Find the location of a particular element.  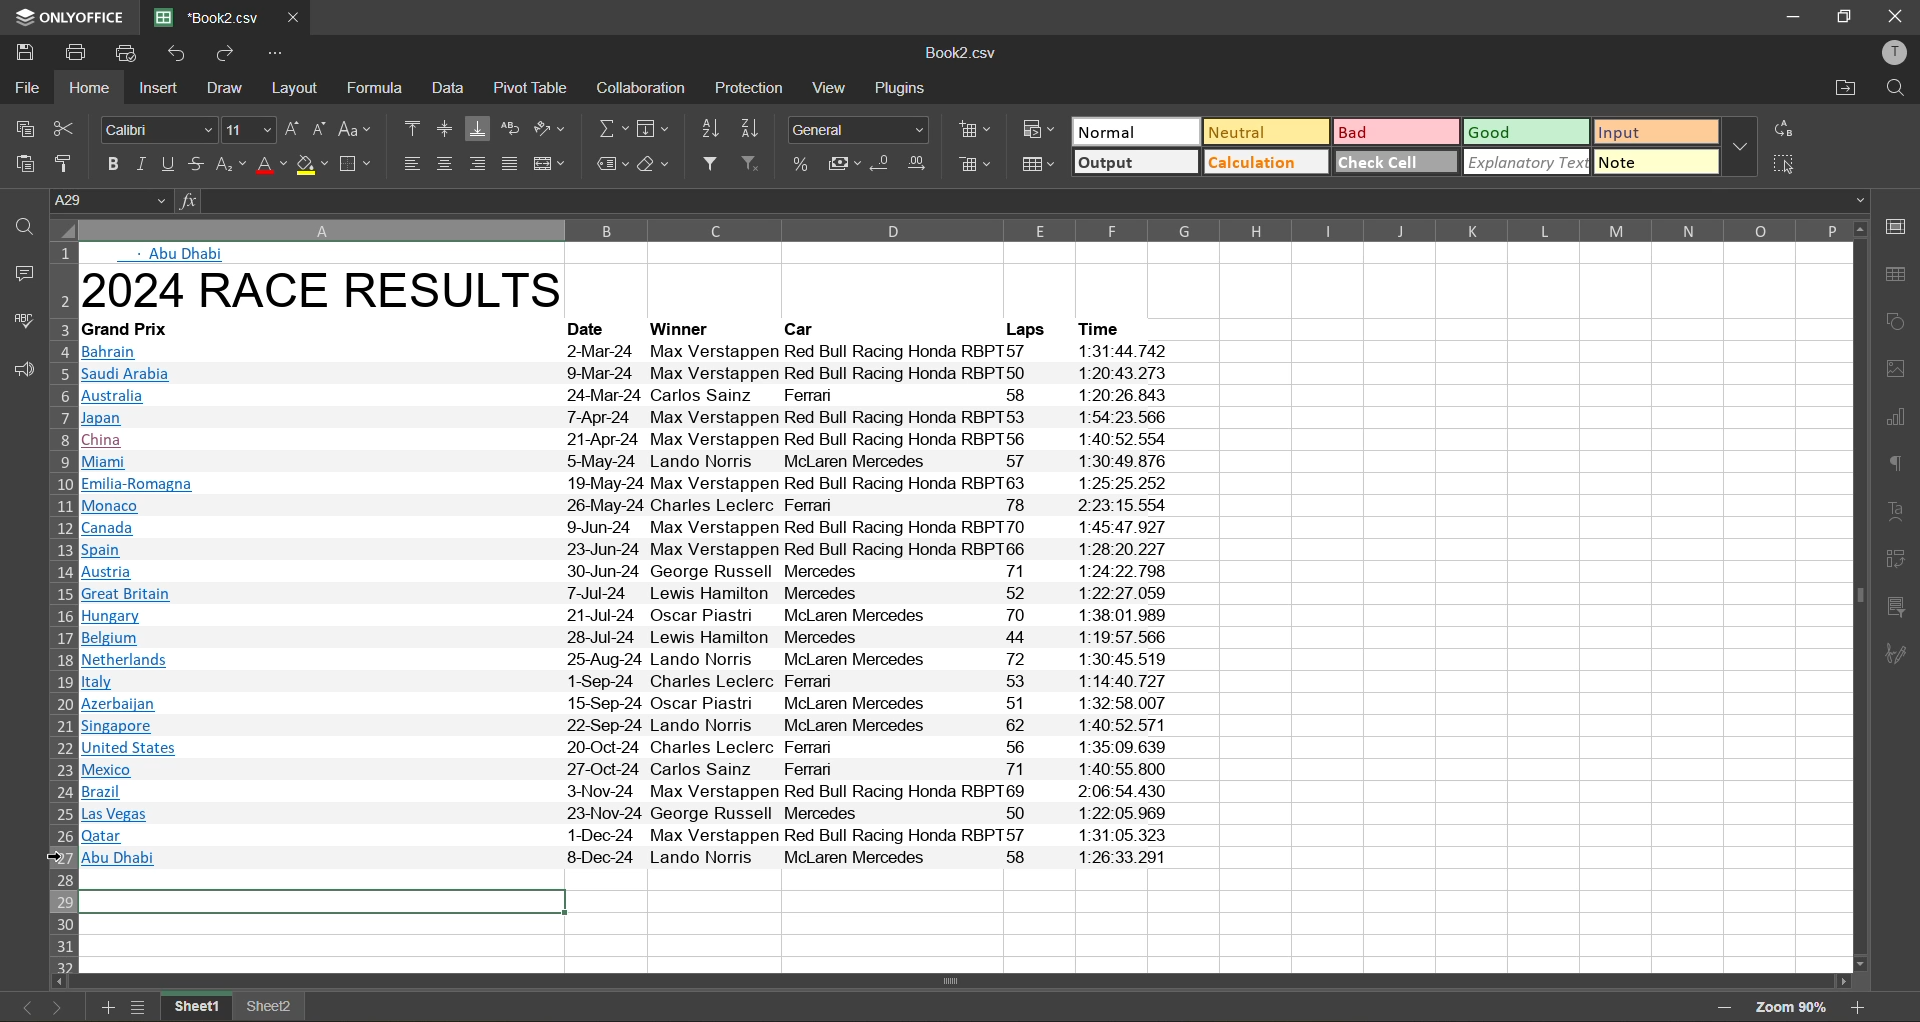

cut is located at coordinates (72, 128).